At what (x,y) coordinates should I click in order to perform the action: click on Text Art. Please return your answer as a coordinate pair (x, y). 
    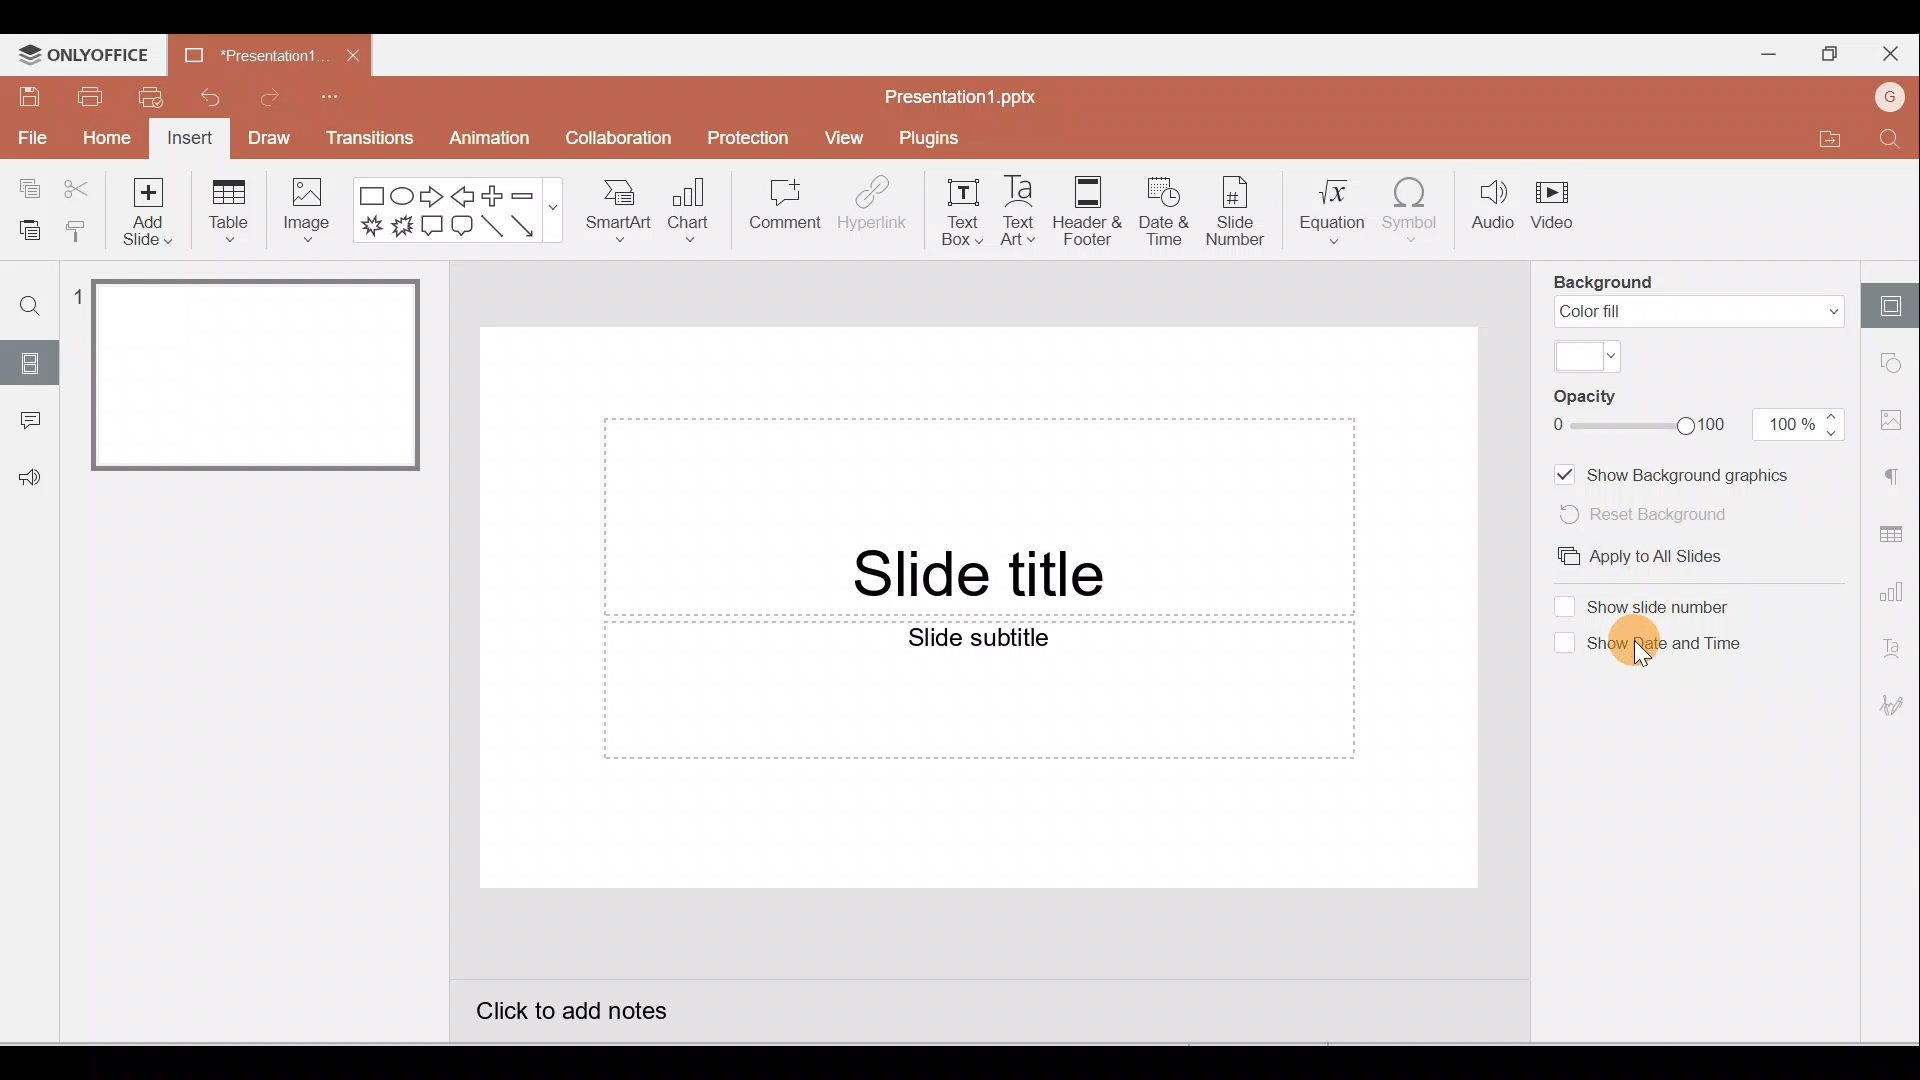
    Looking at the image, I should click on (1019, 211).